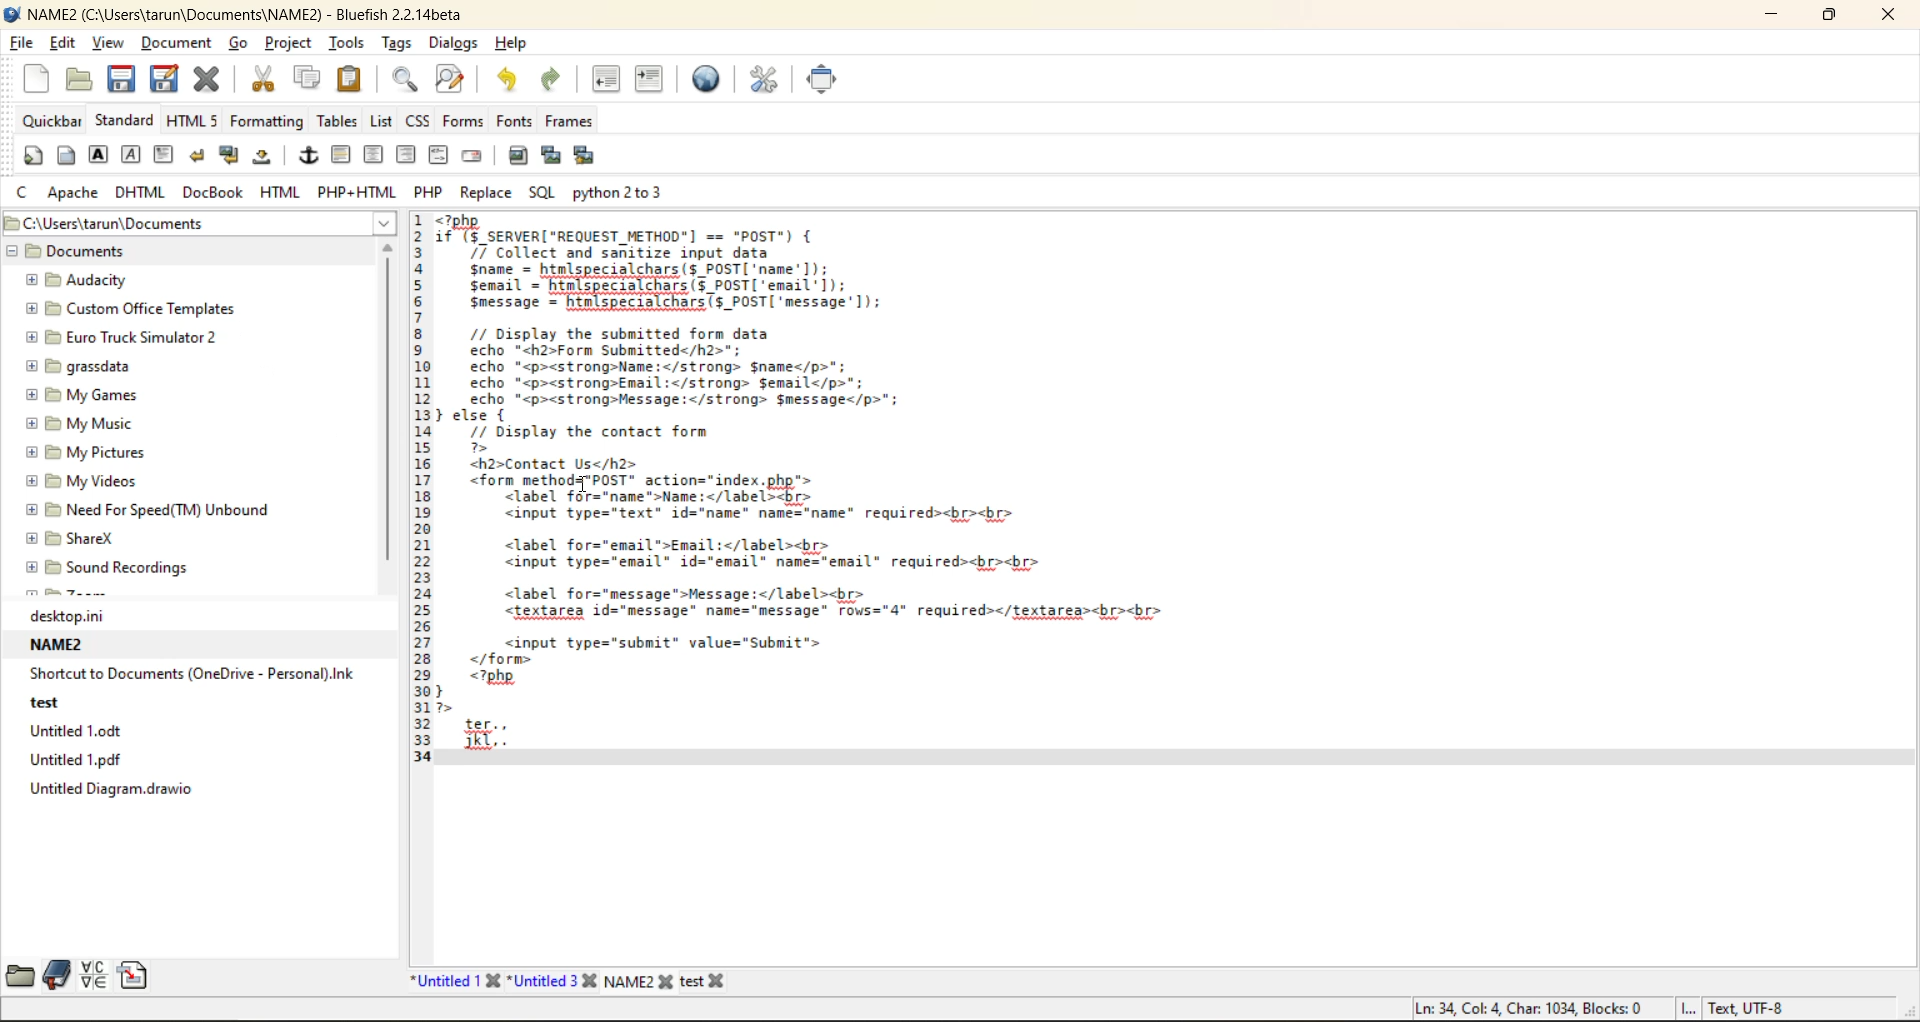  I want to click on my games, so click(93, 394).